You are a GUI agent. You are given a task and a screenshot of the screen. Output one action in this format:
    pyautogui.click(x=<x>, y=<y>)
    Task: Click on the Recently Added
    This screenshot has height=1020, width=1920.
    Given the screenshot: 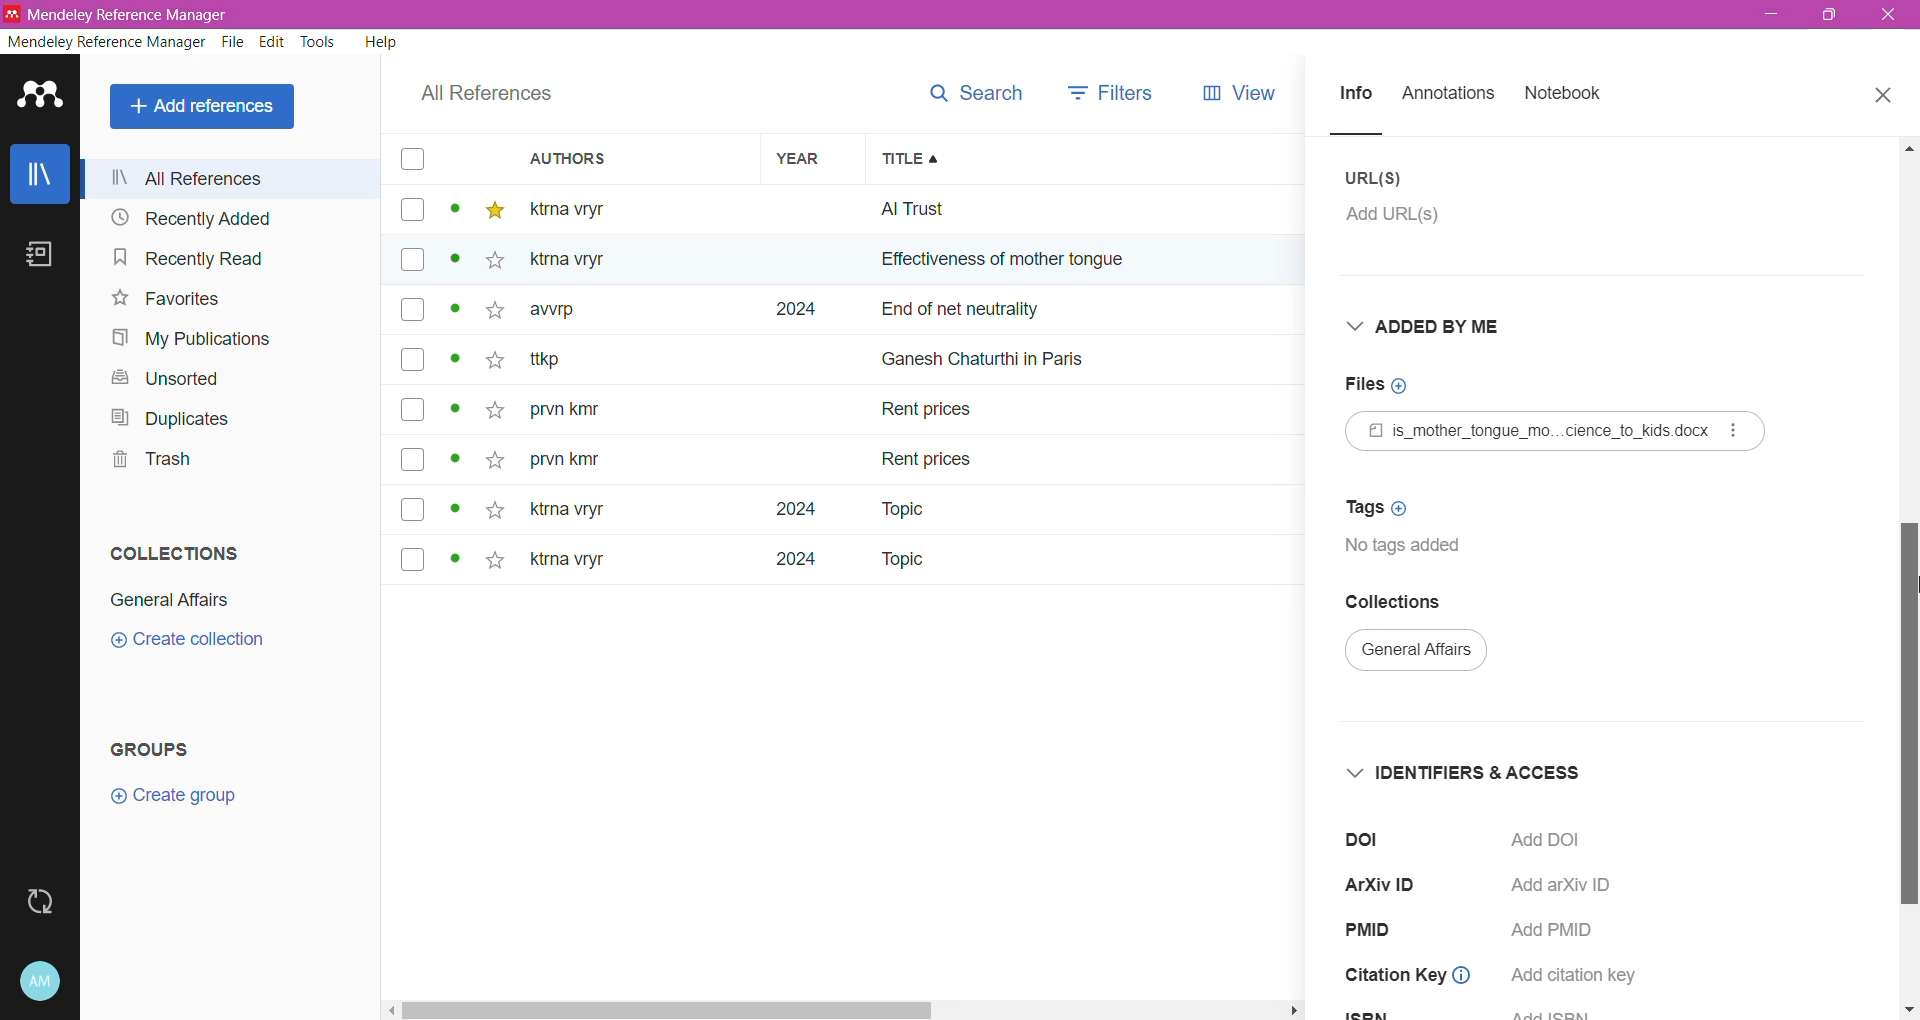 What is the action you would take?
    pyautogui.click(x=224, y=217)
    